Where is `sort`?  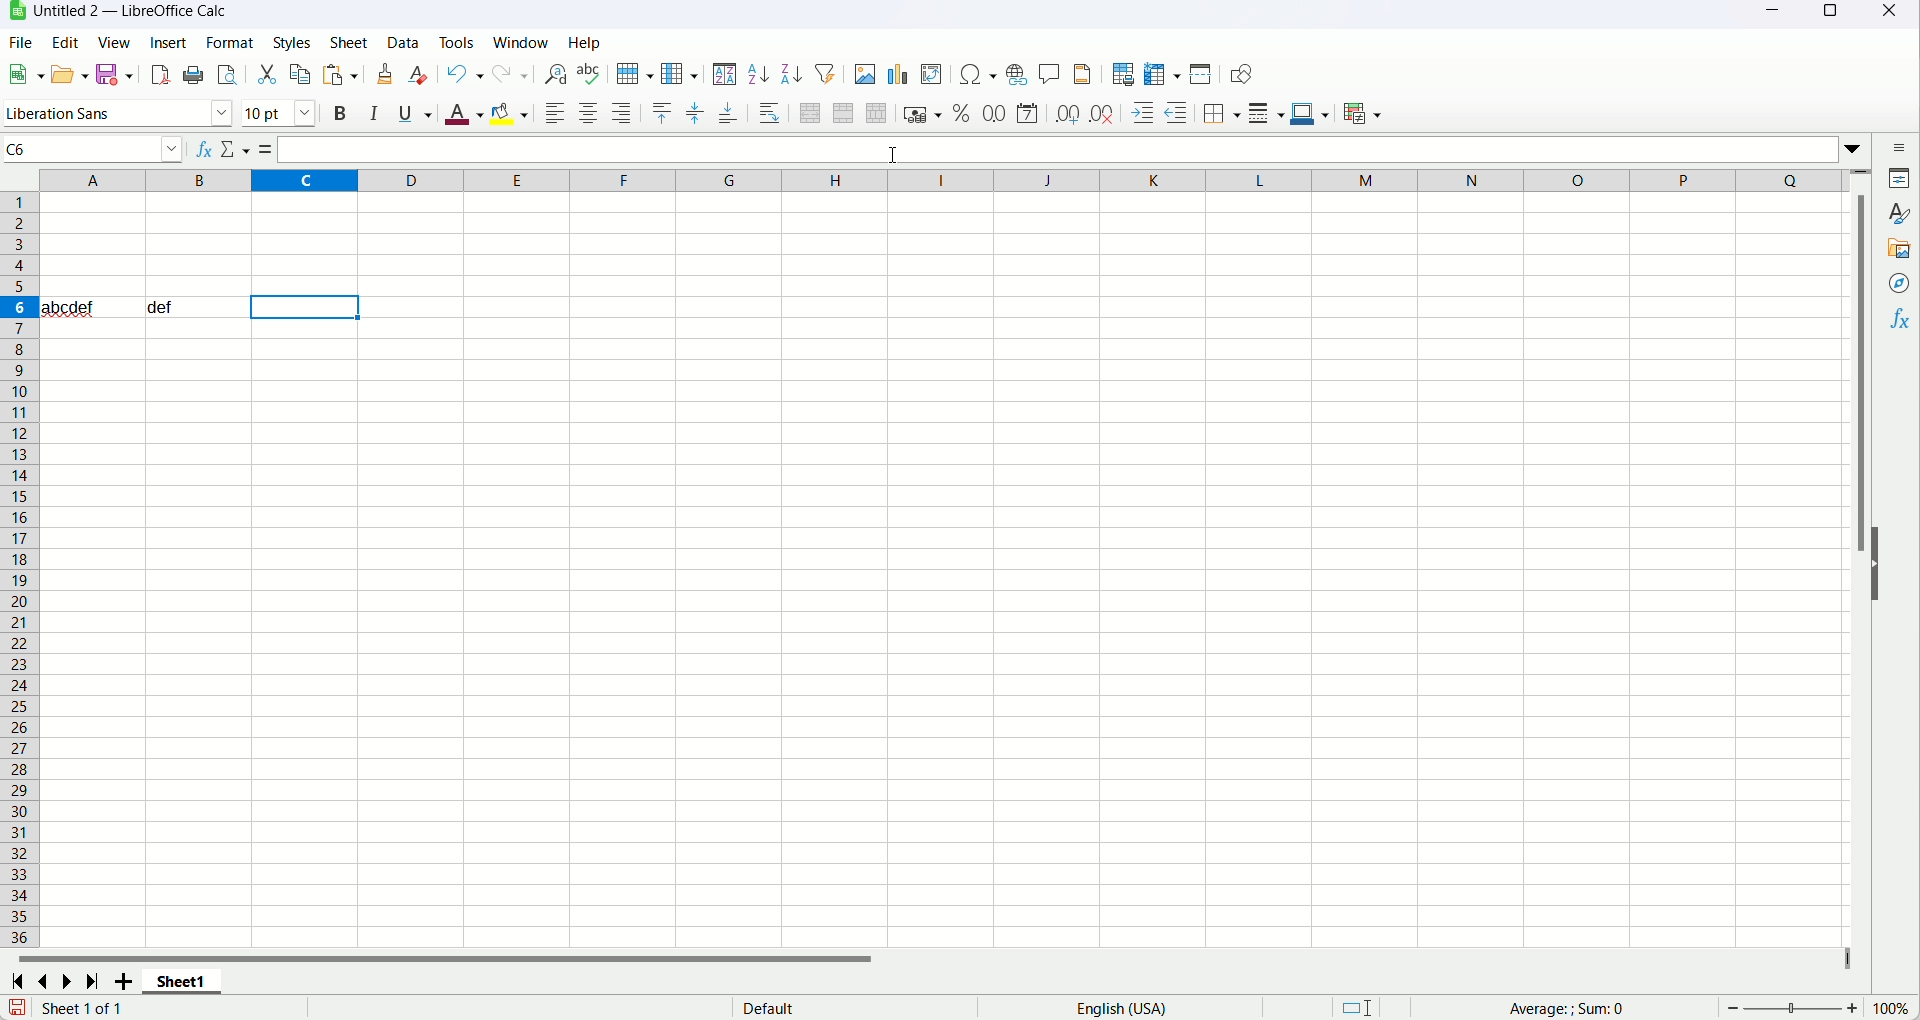 sort is located at coordinates (726, 76).